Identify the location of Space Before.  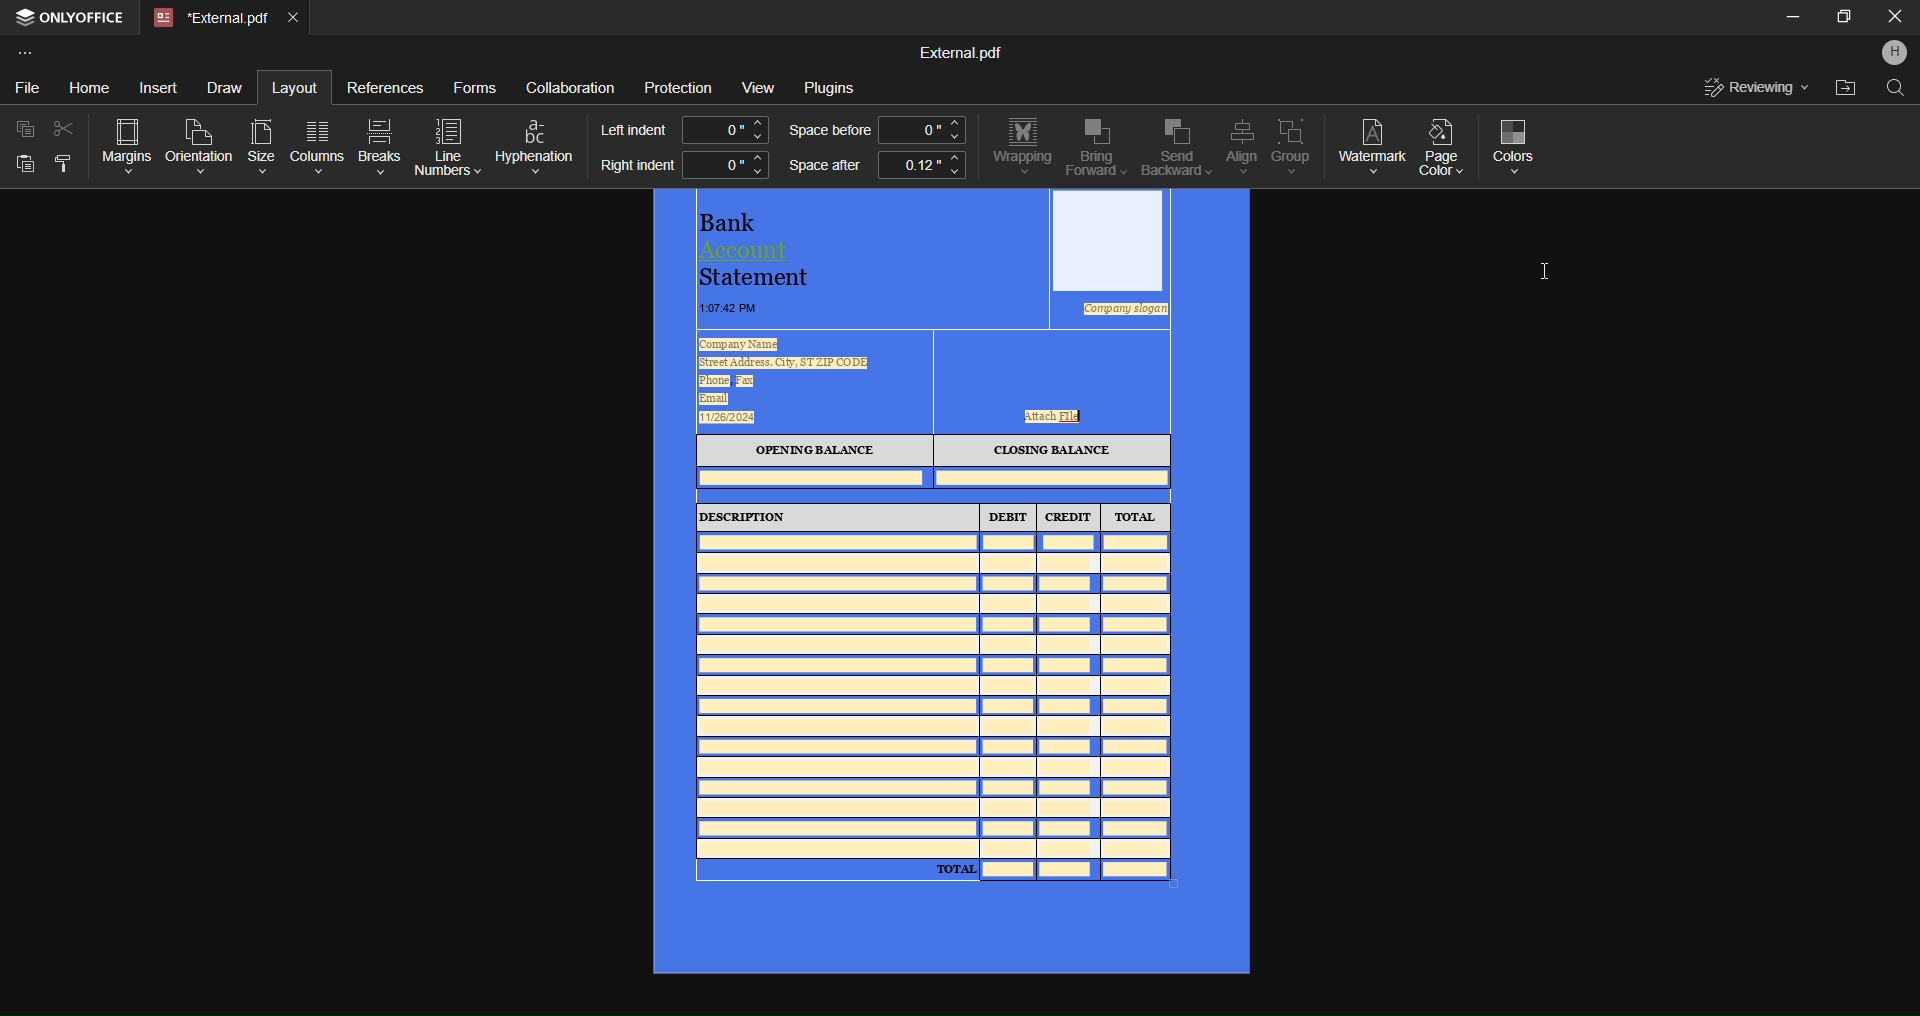
(828, 131).